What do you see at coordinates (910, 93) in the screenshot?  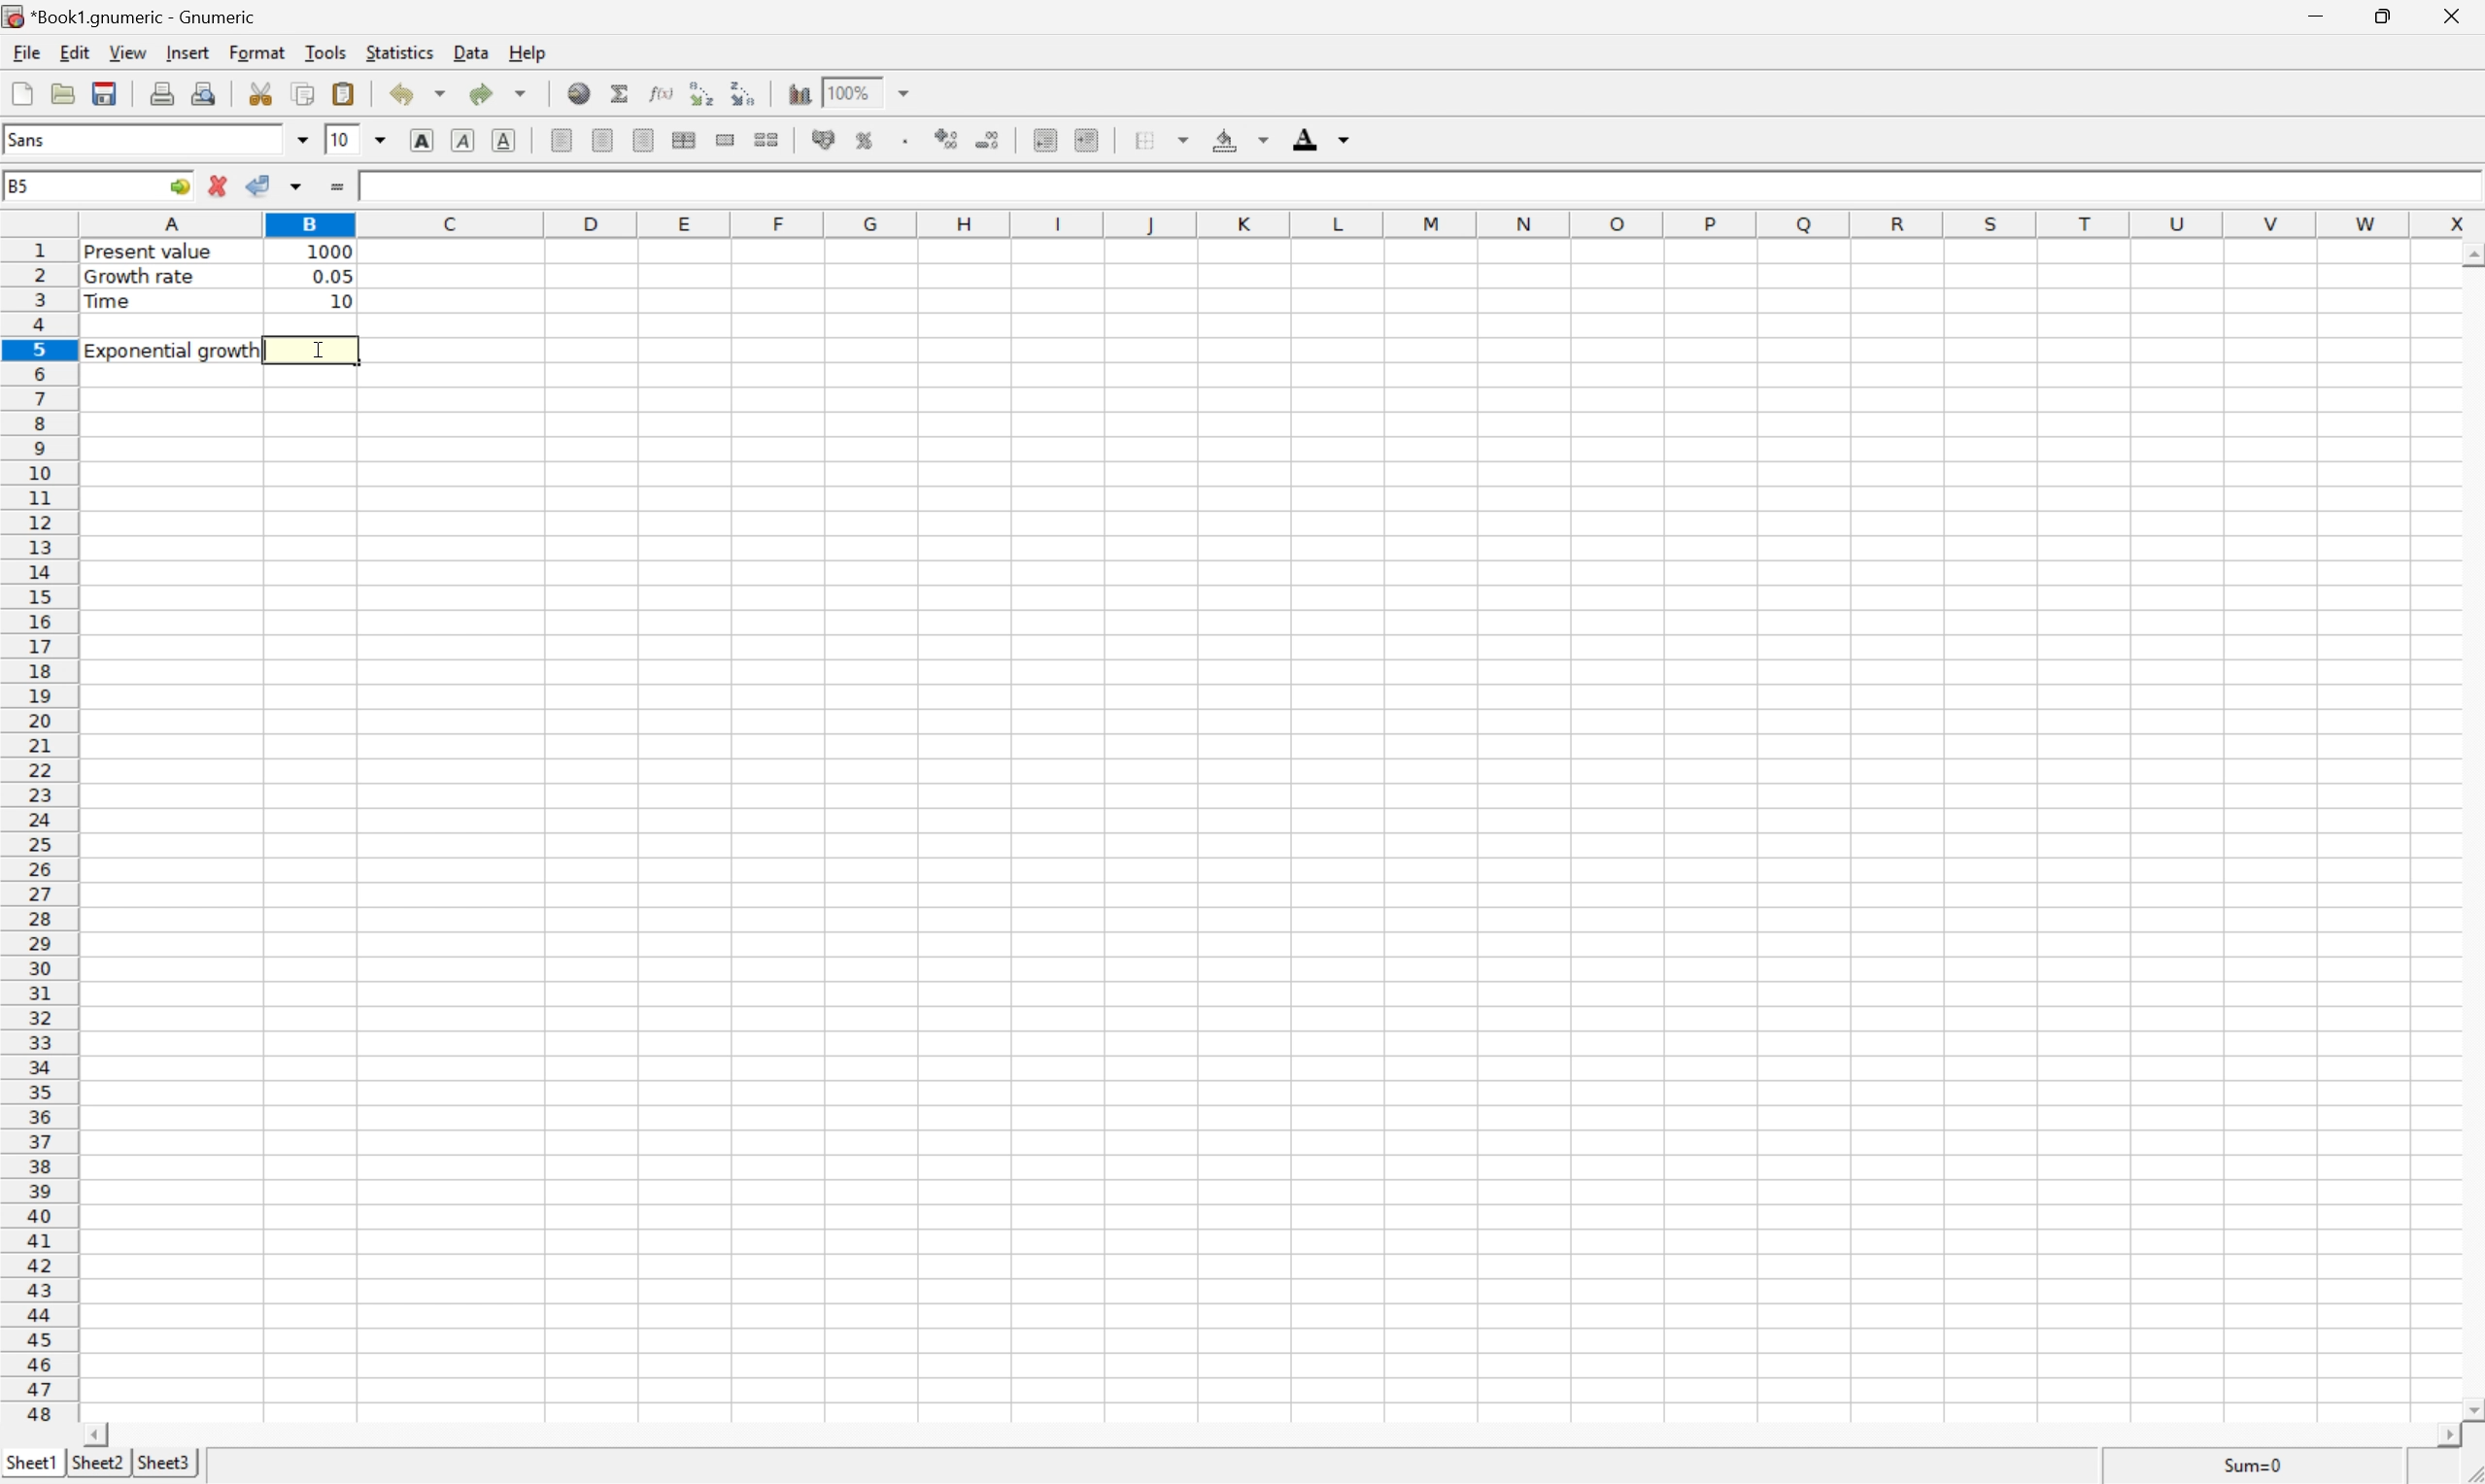 I see `Drop Down` at bounding box center [910, 93].